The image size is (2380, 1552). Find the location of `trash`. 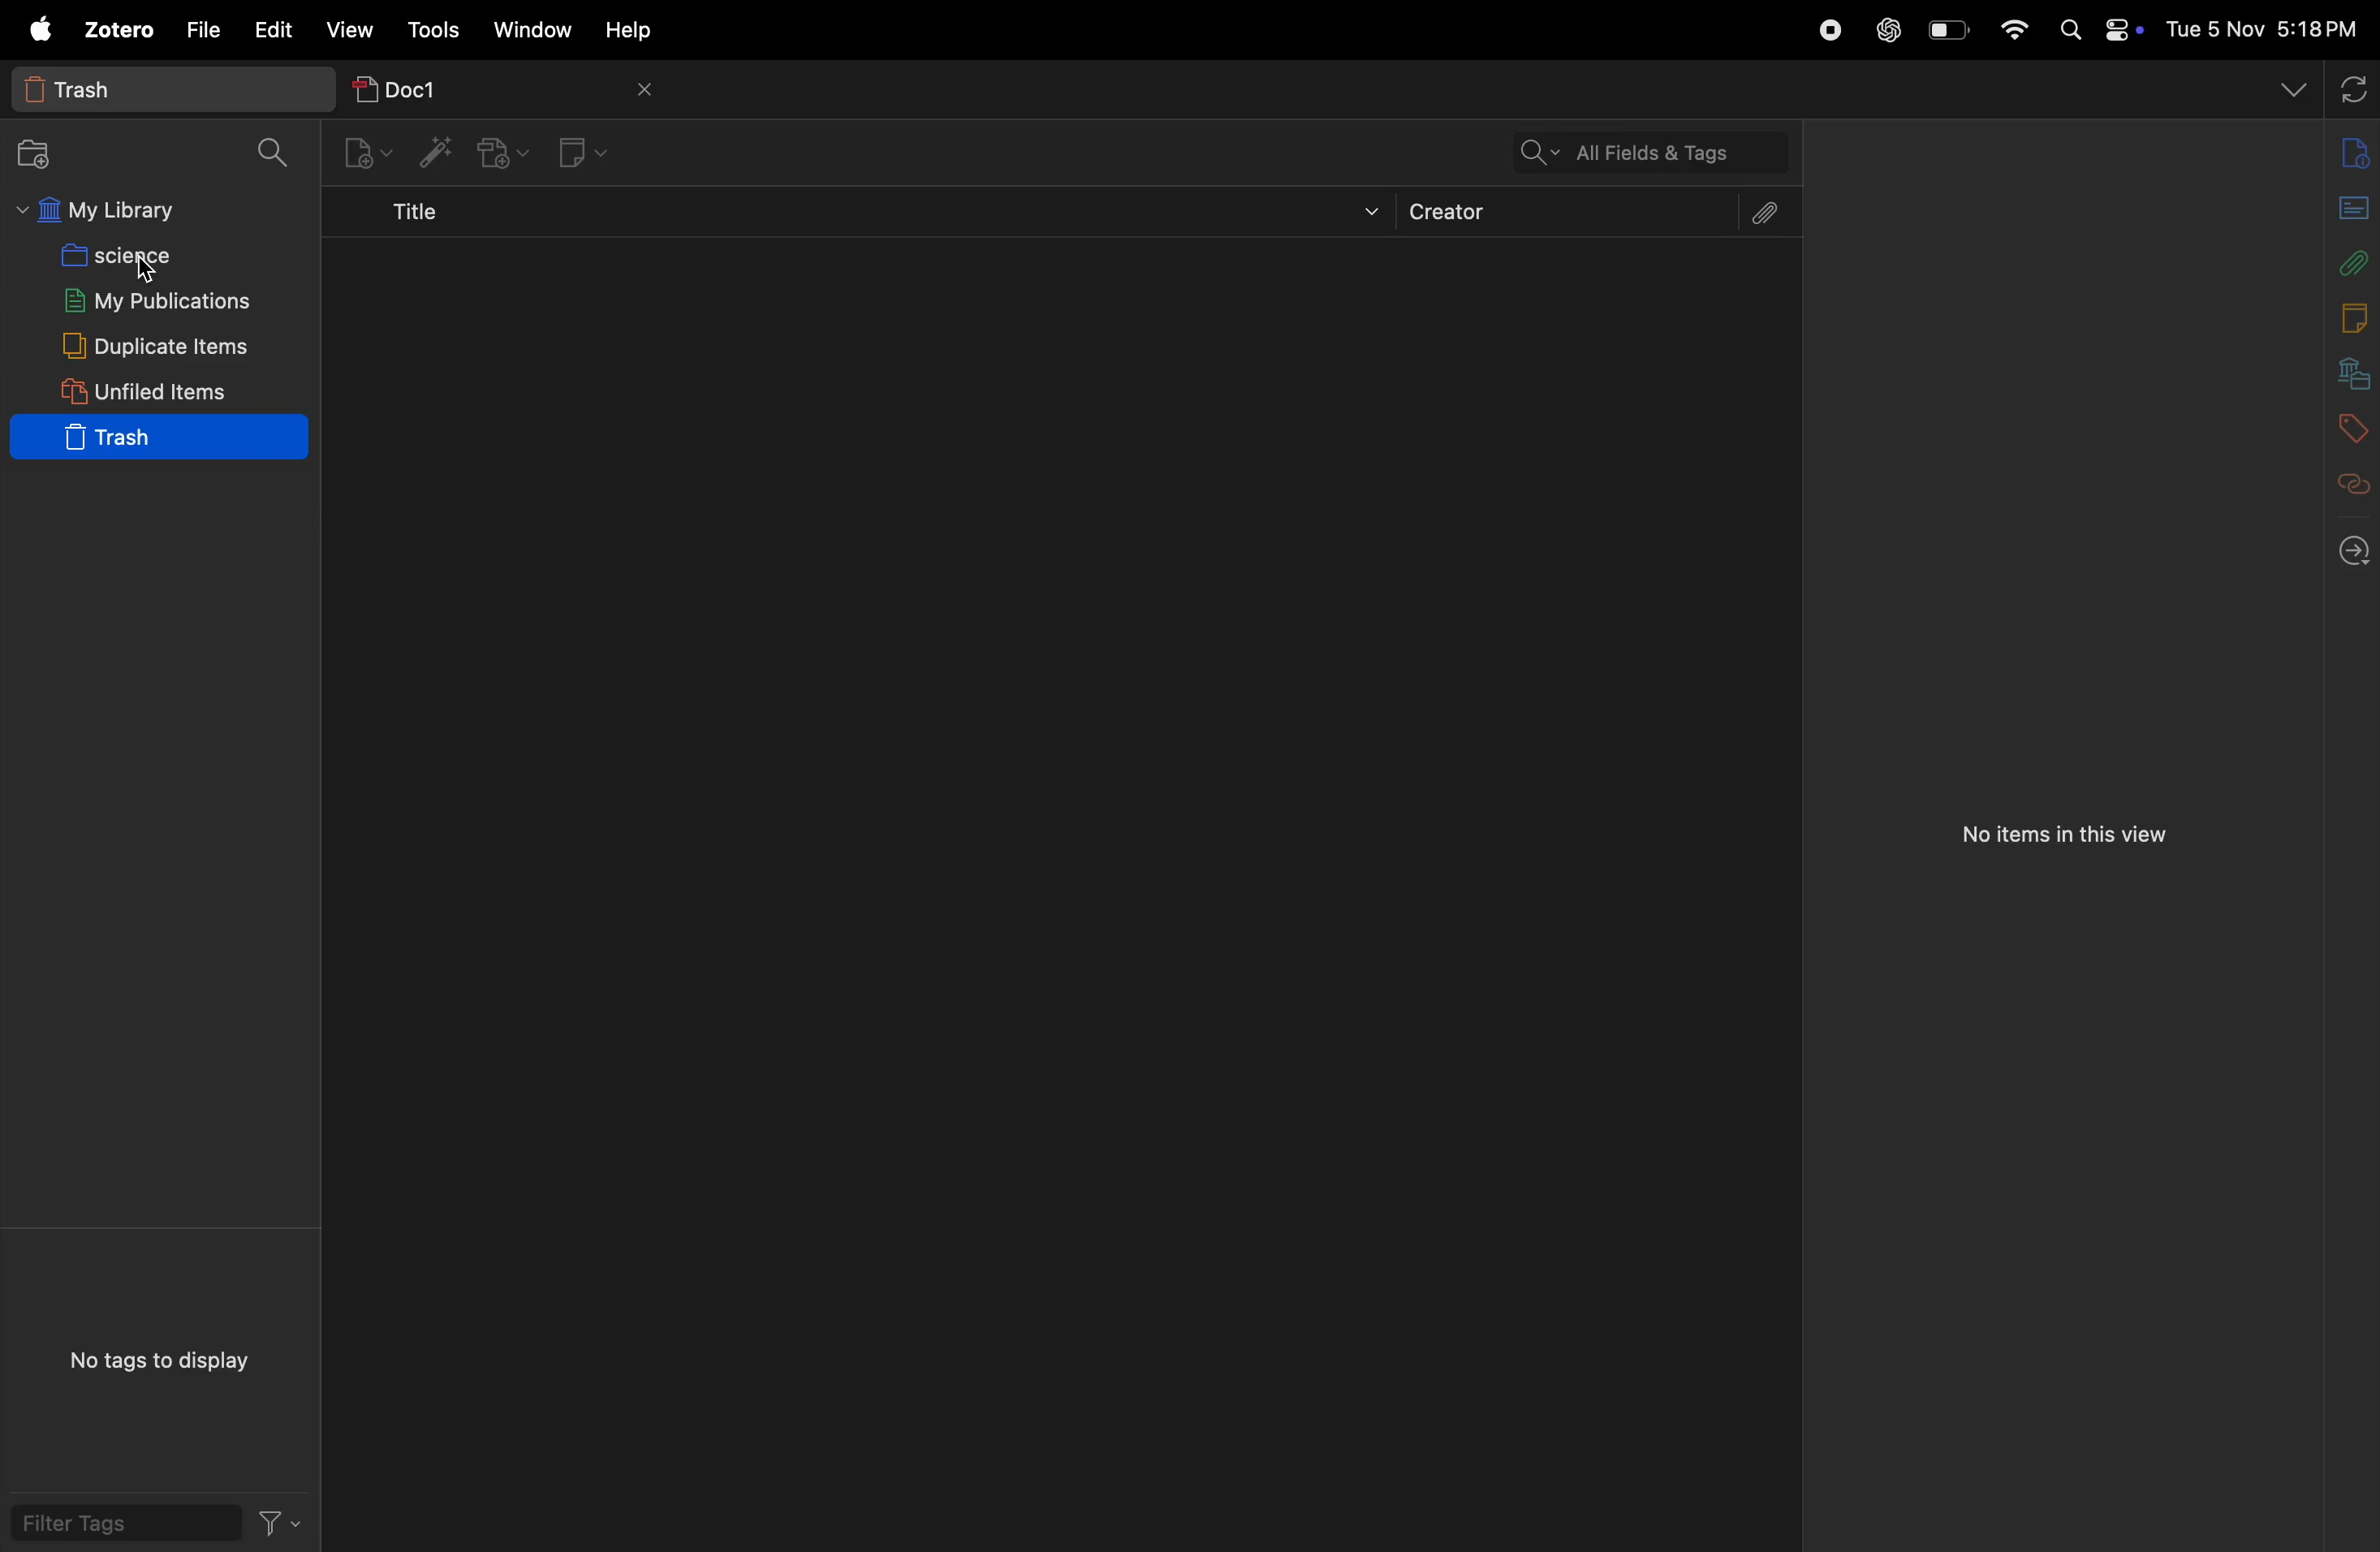

trash is located at coordinates (161, 86).